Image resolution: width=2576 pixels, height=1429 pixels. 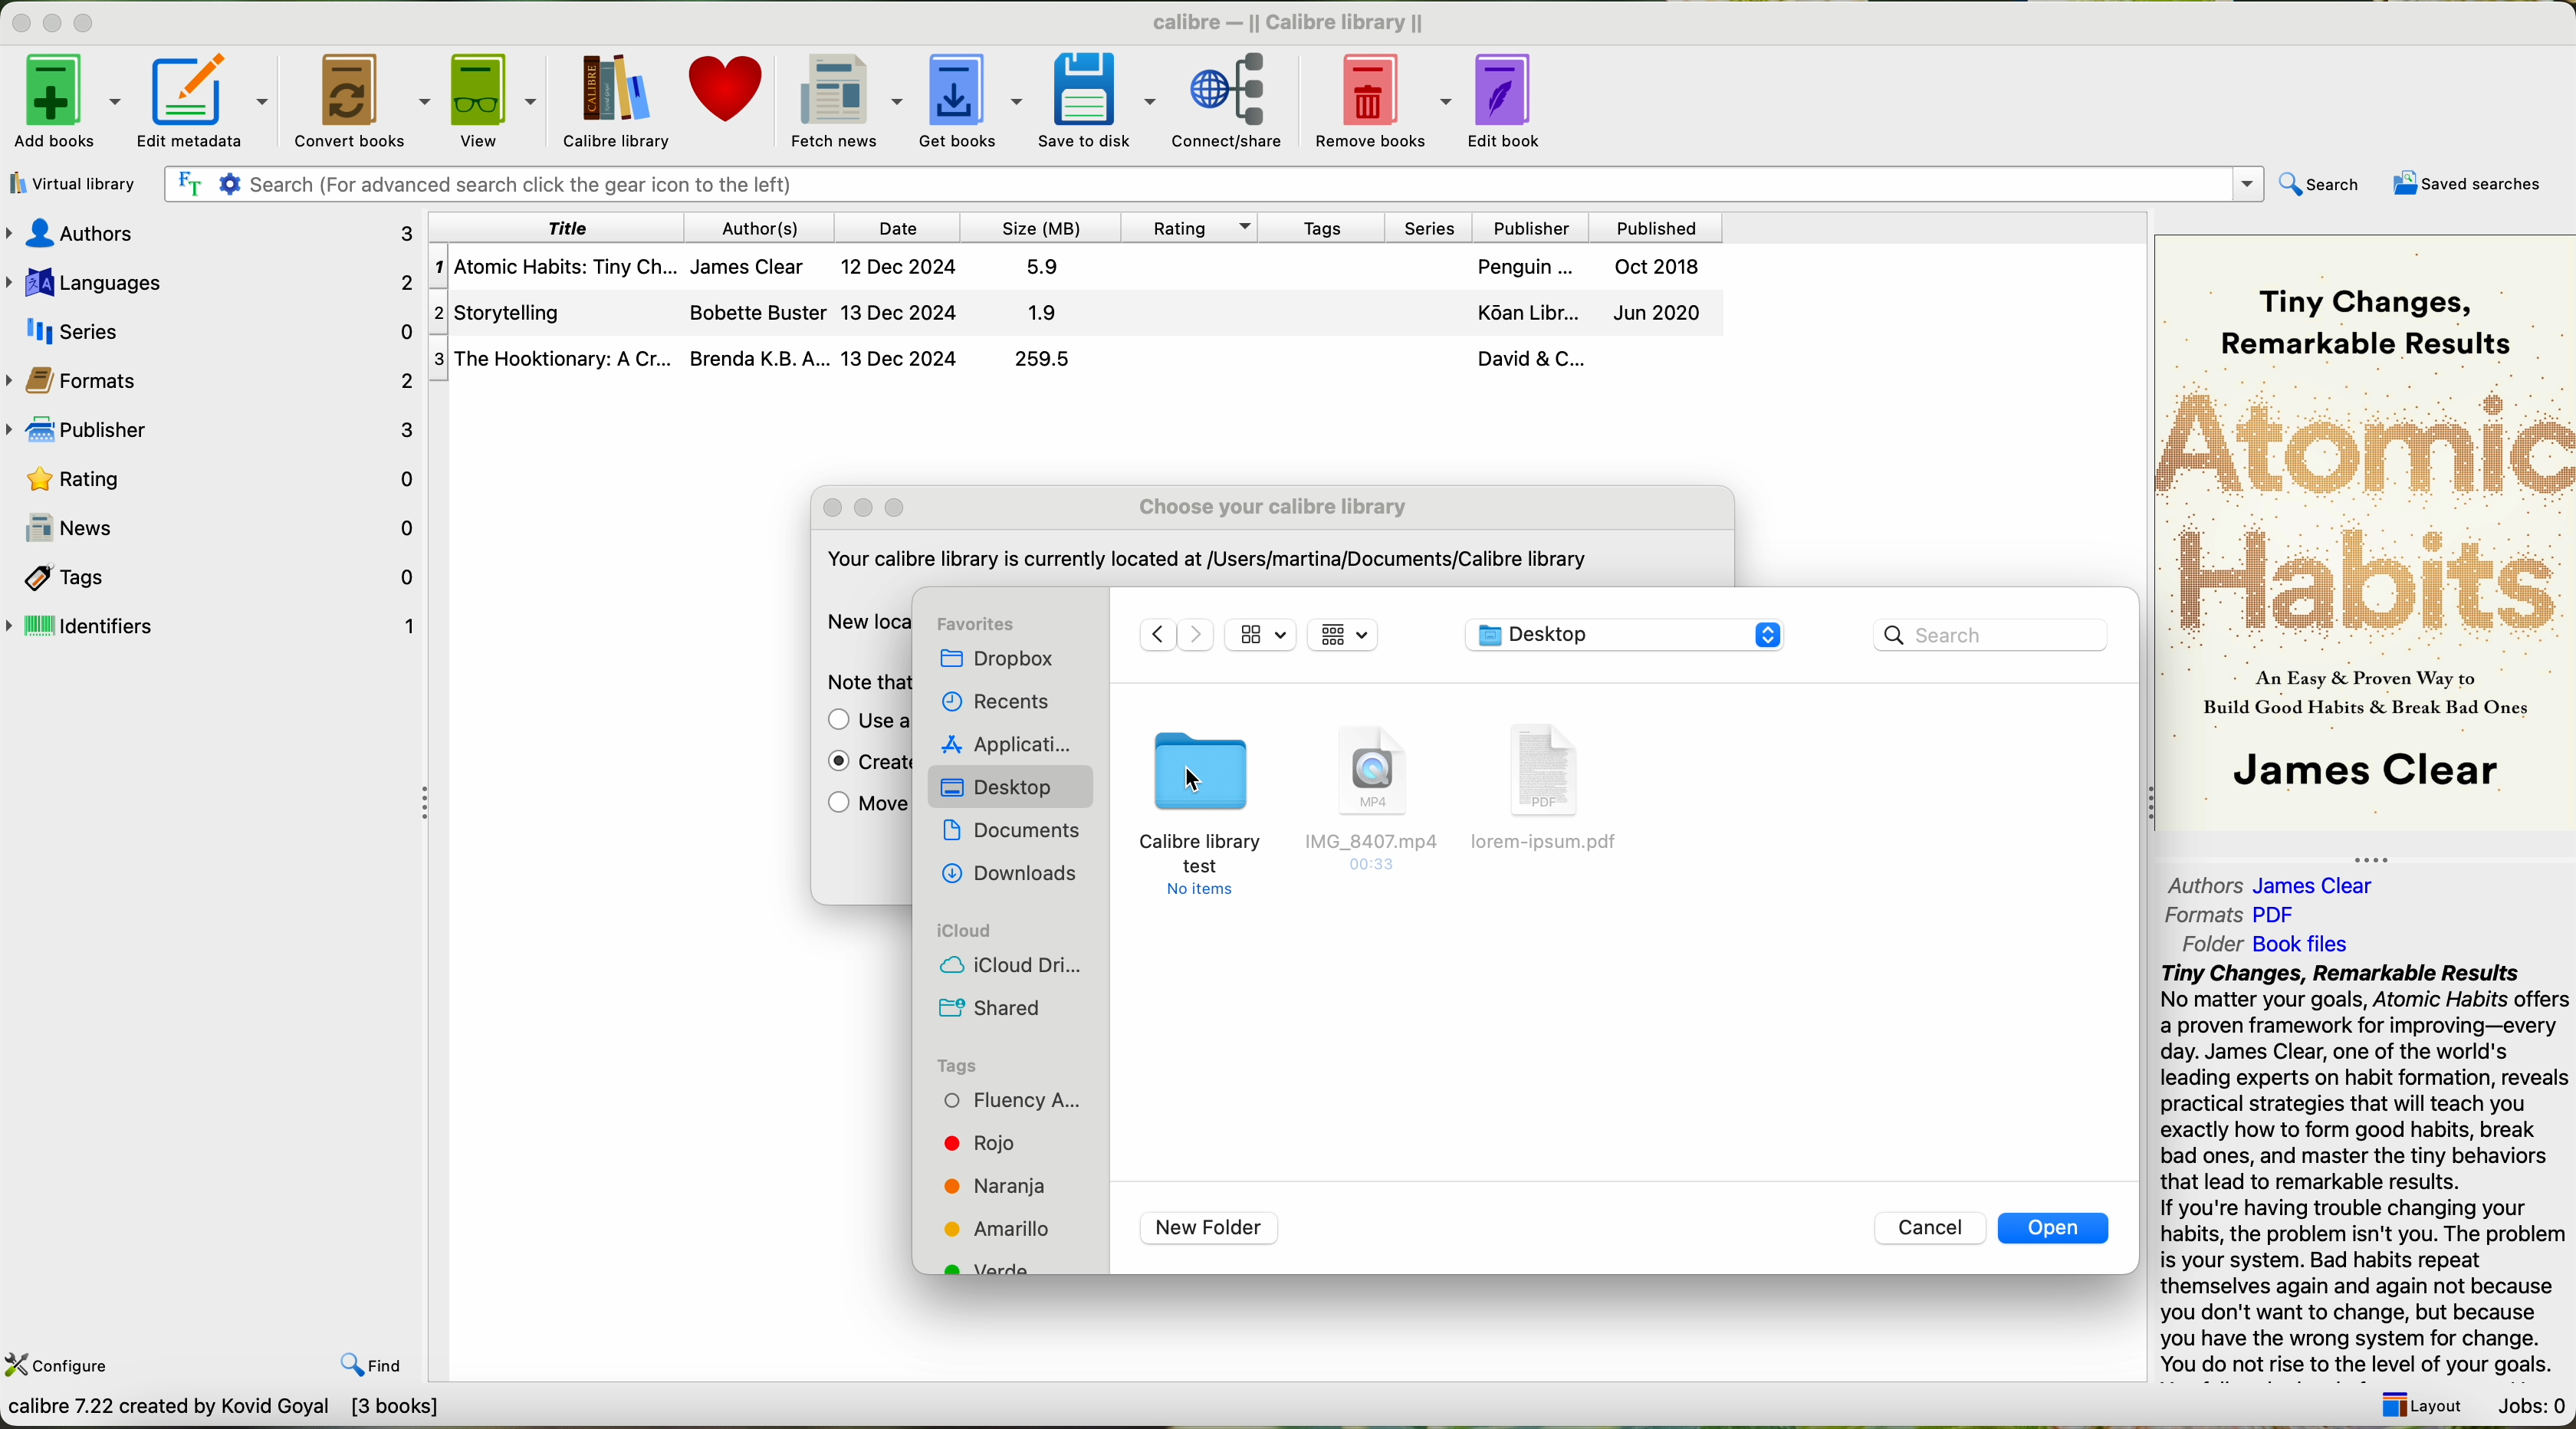 What do you see at coordinates (1003, 790) in the screenshot?
I see `click on desktop` at bounding box center [1003, 790].